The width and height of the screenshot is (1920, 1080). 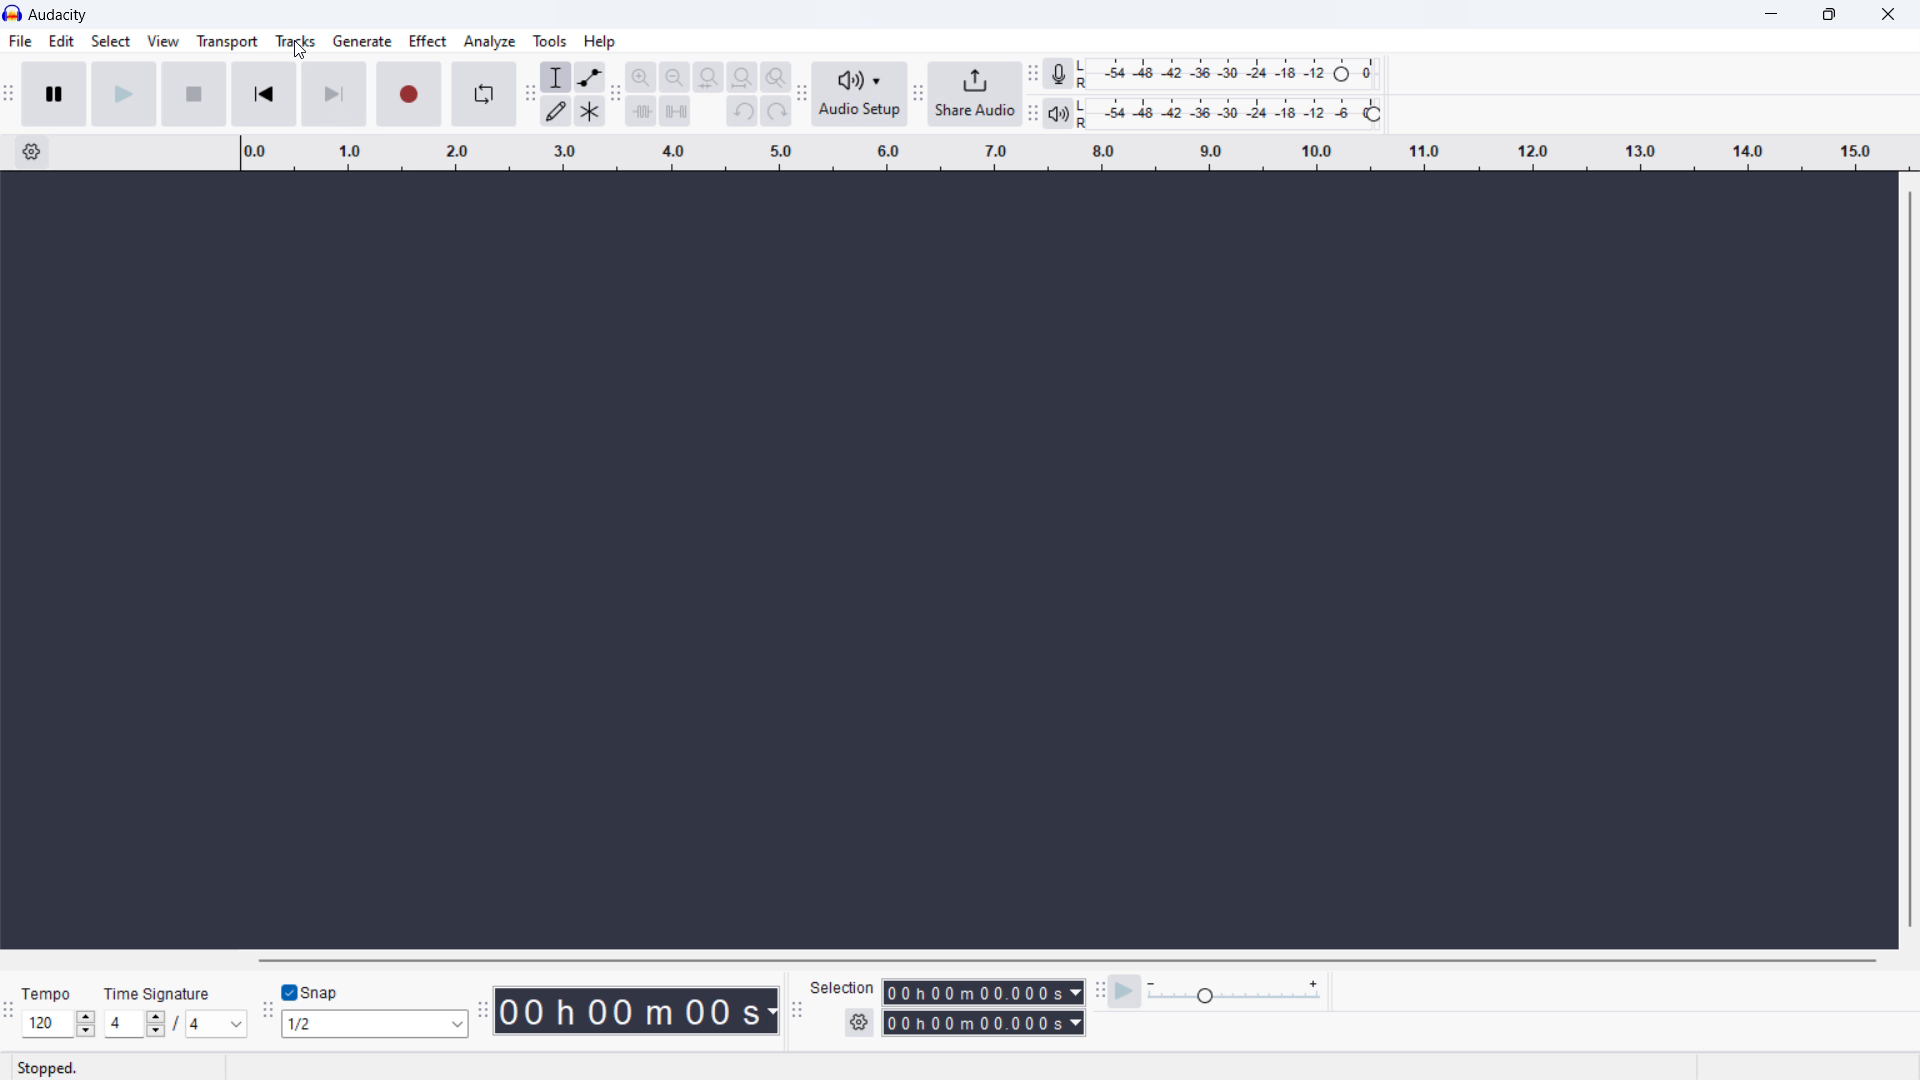 I want to click on fit project to width, so click(x=742, y=77).